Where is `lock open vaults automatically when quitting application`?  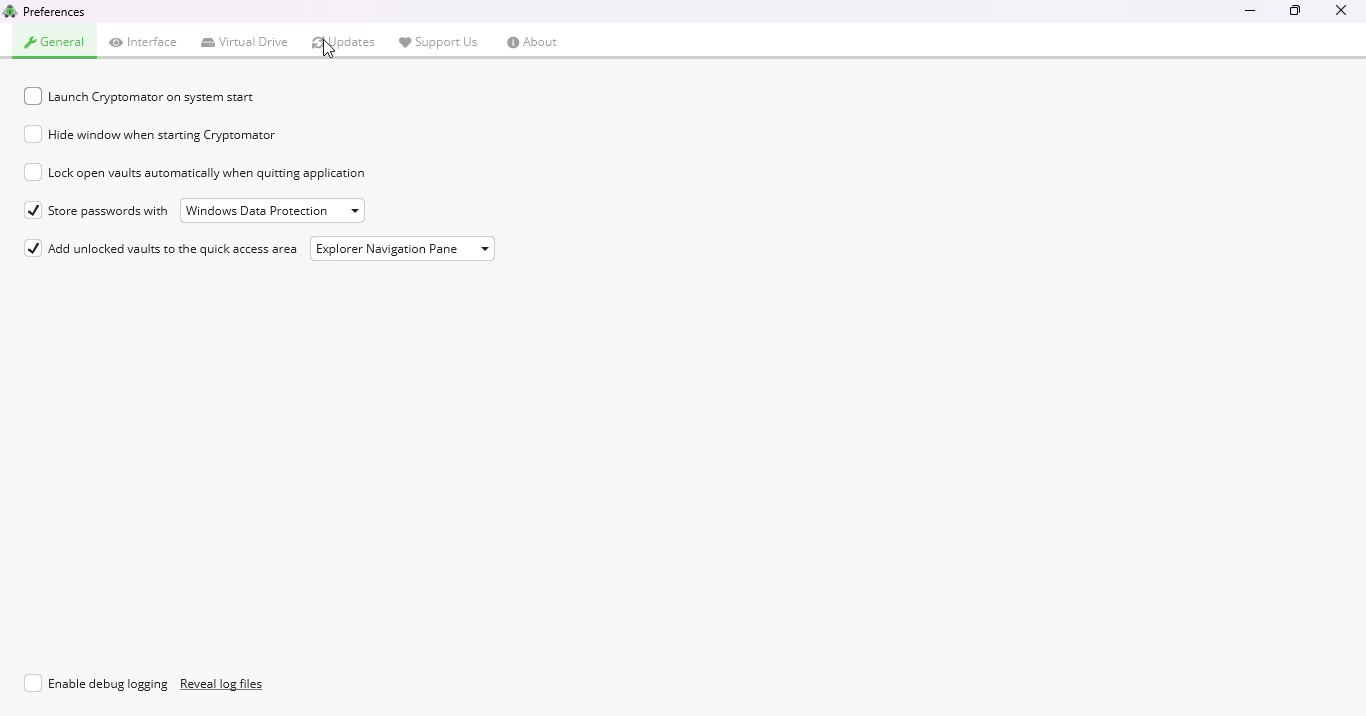
lock open vaults automatically when quitting application is located at coordinates (196, 172).